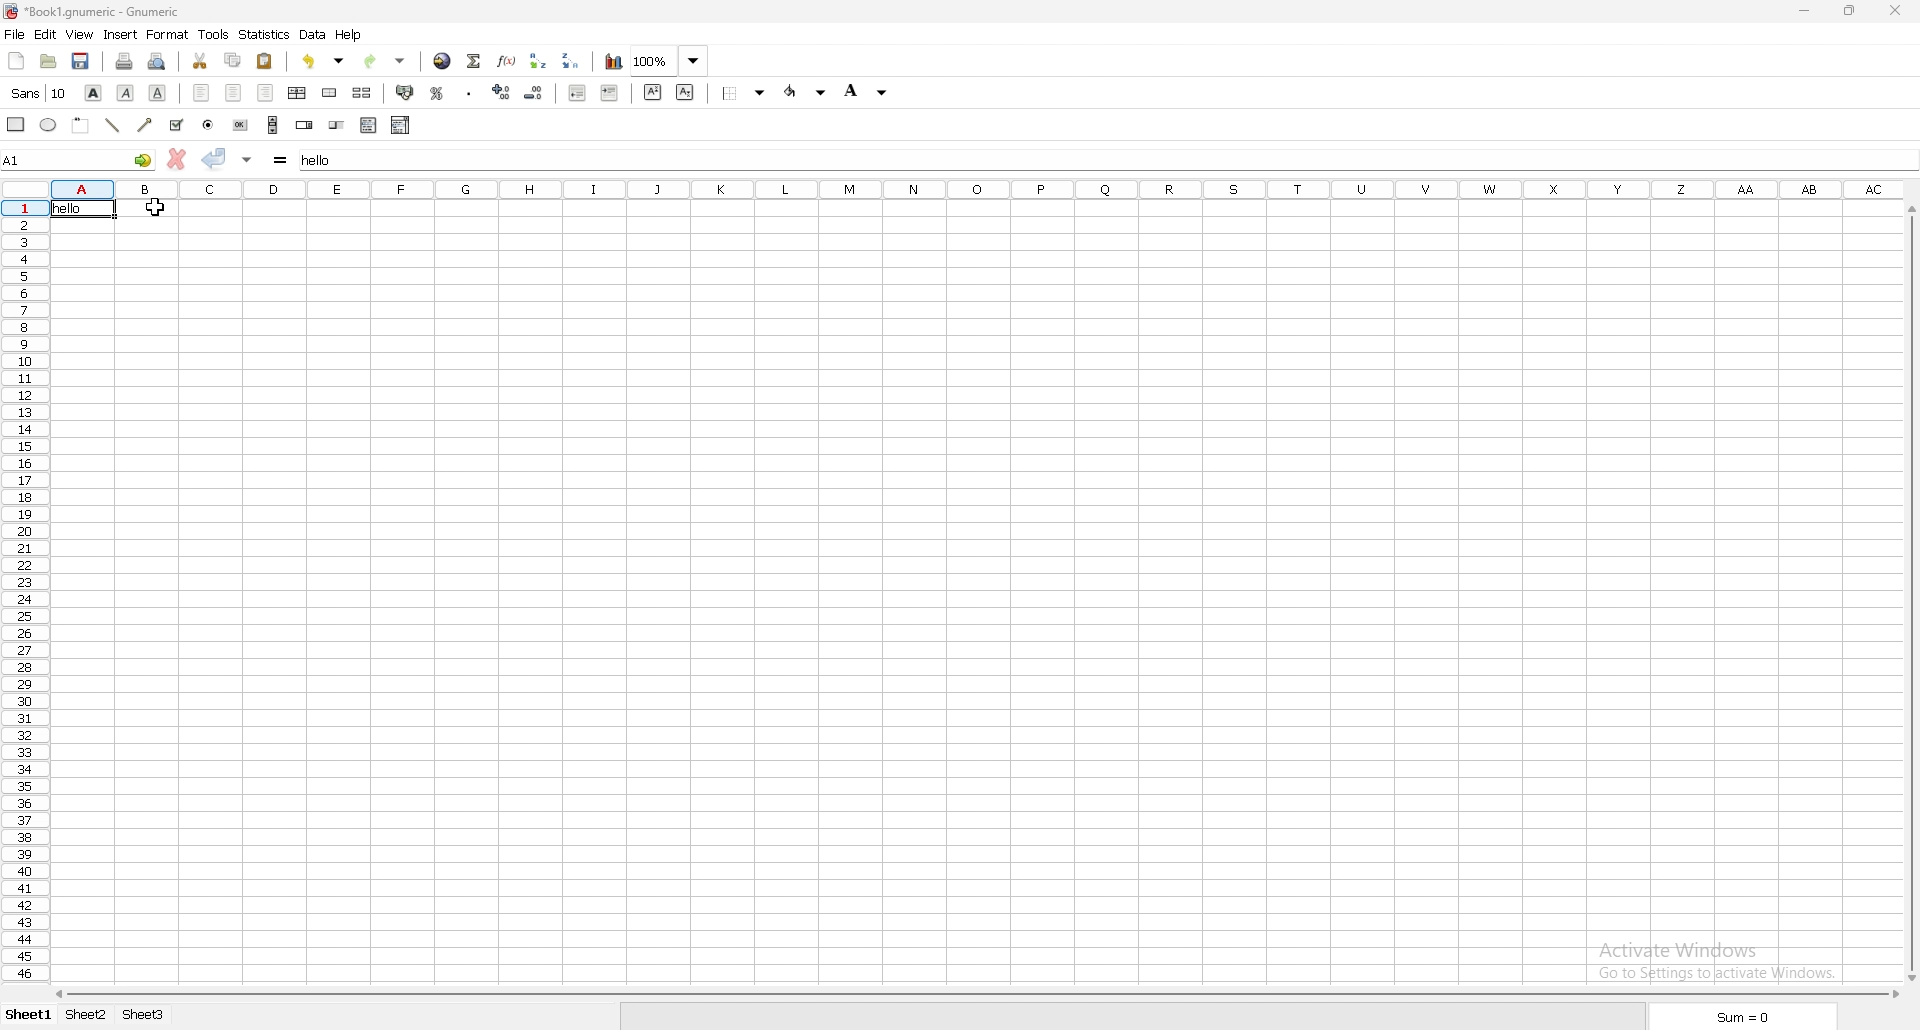 The width and height of the screenshot is (1920, 1030). Describe the element at coordinates (17, 125) in the screenshot. I see `create rectangle` at that location.